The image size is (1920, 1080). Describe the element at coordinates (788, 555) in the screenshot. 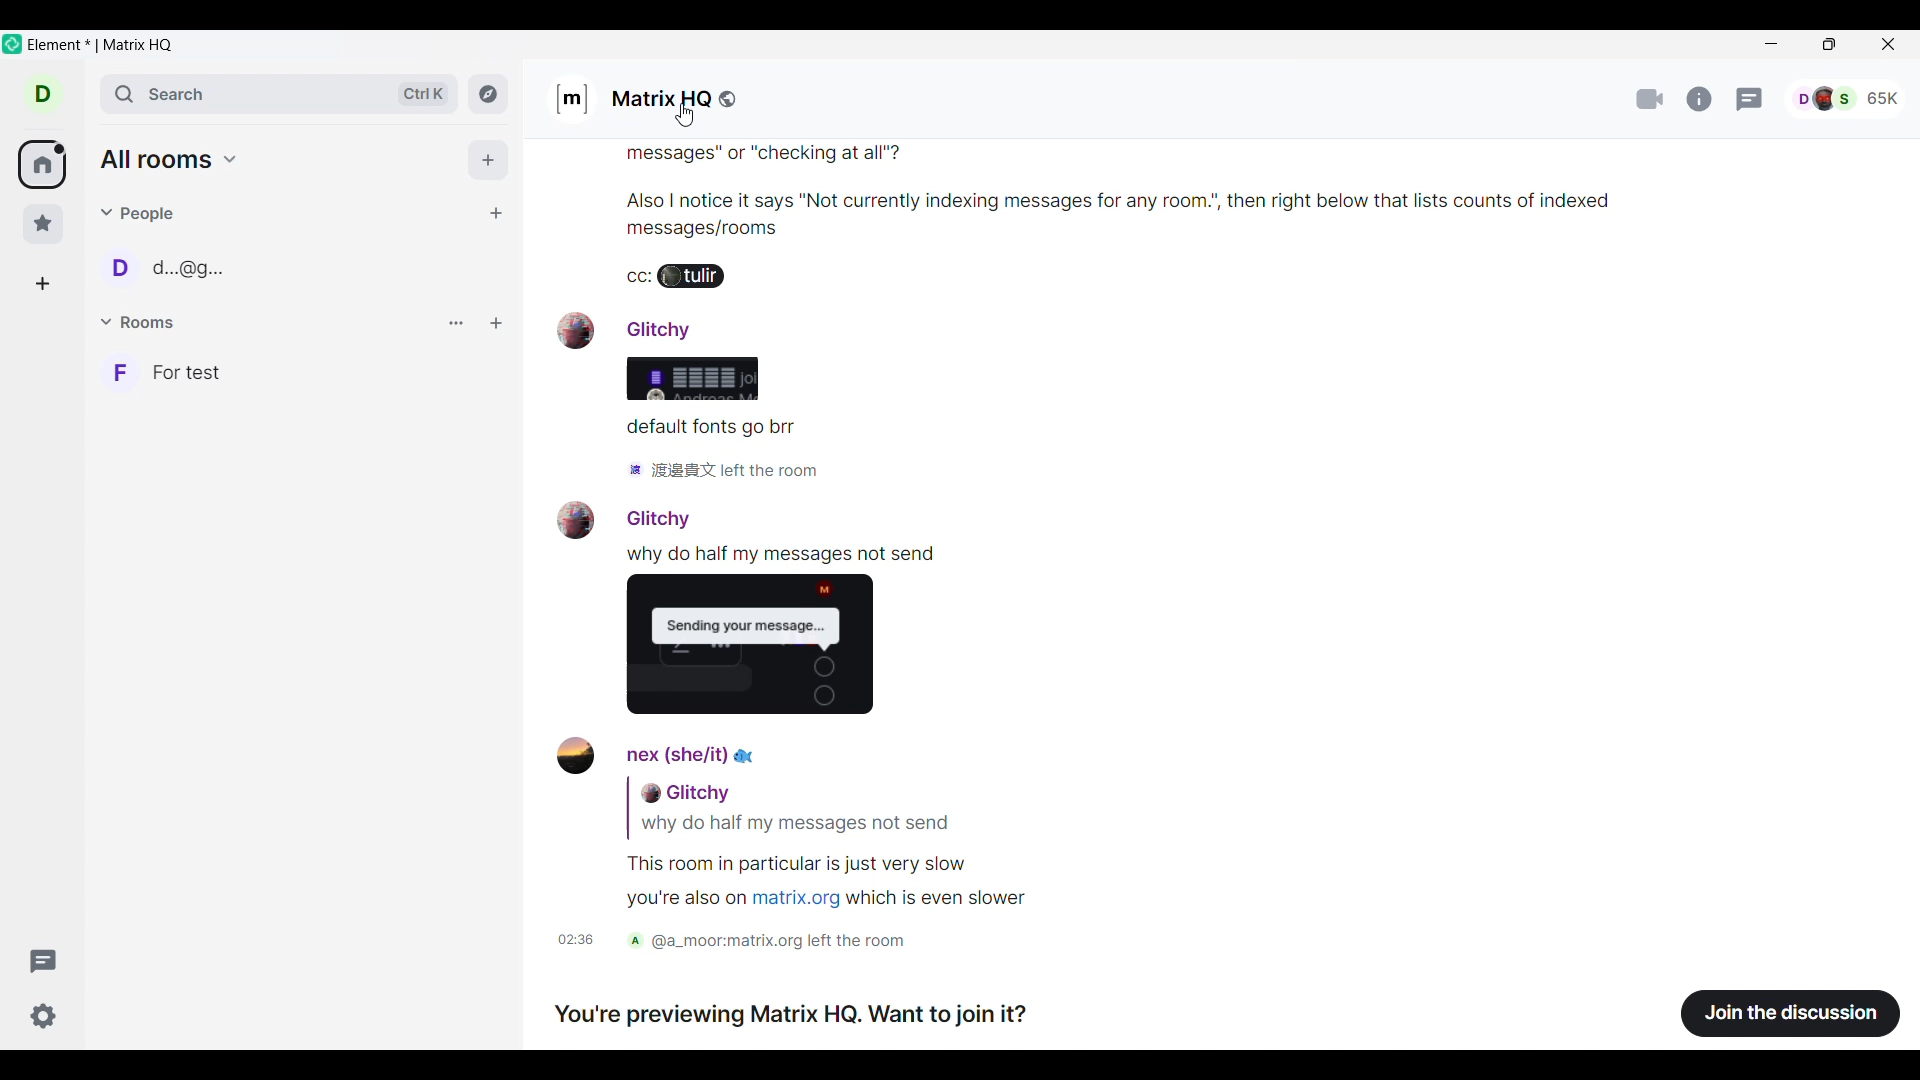

I see `why do half my message not send` at that location.